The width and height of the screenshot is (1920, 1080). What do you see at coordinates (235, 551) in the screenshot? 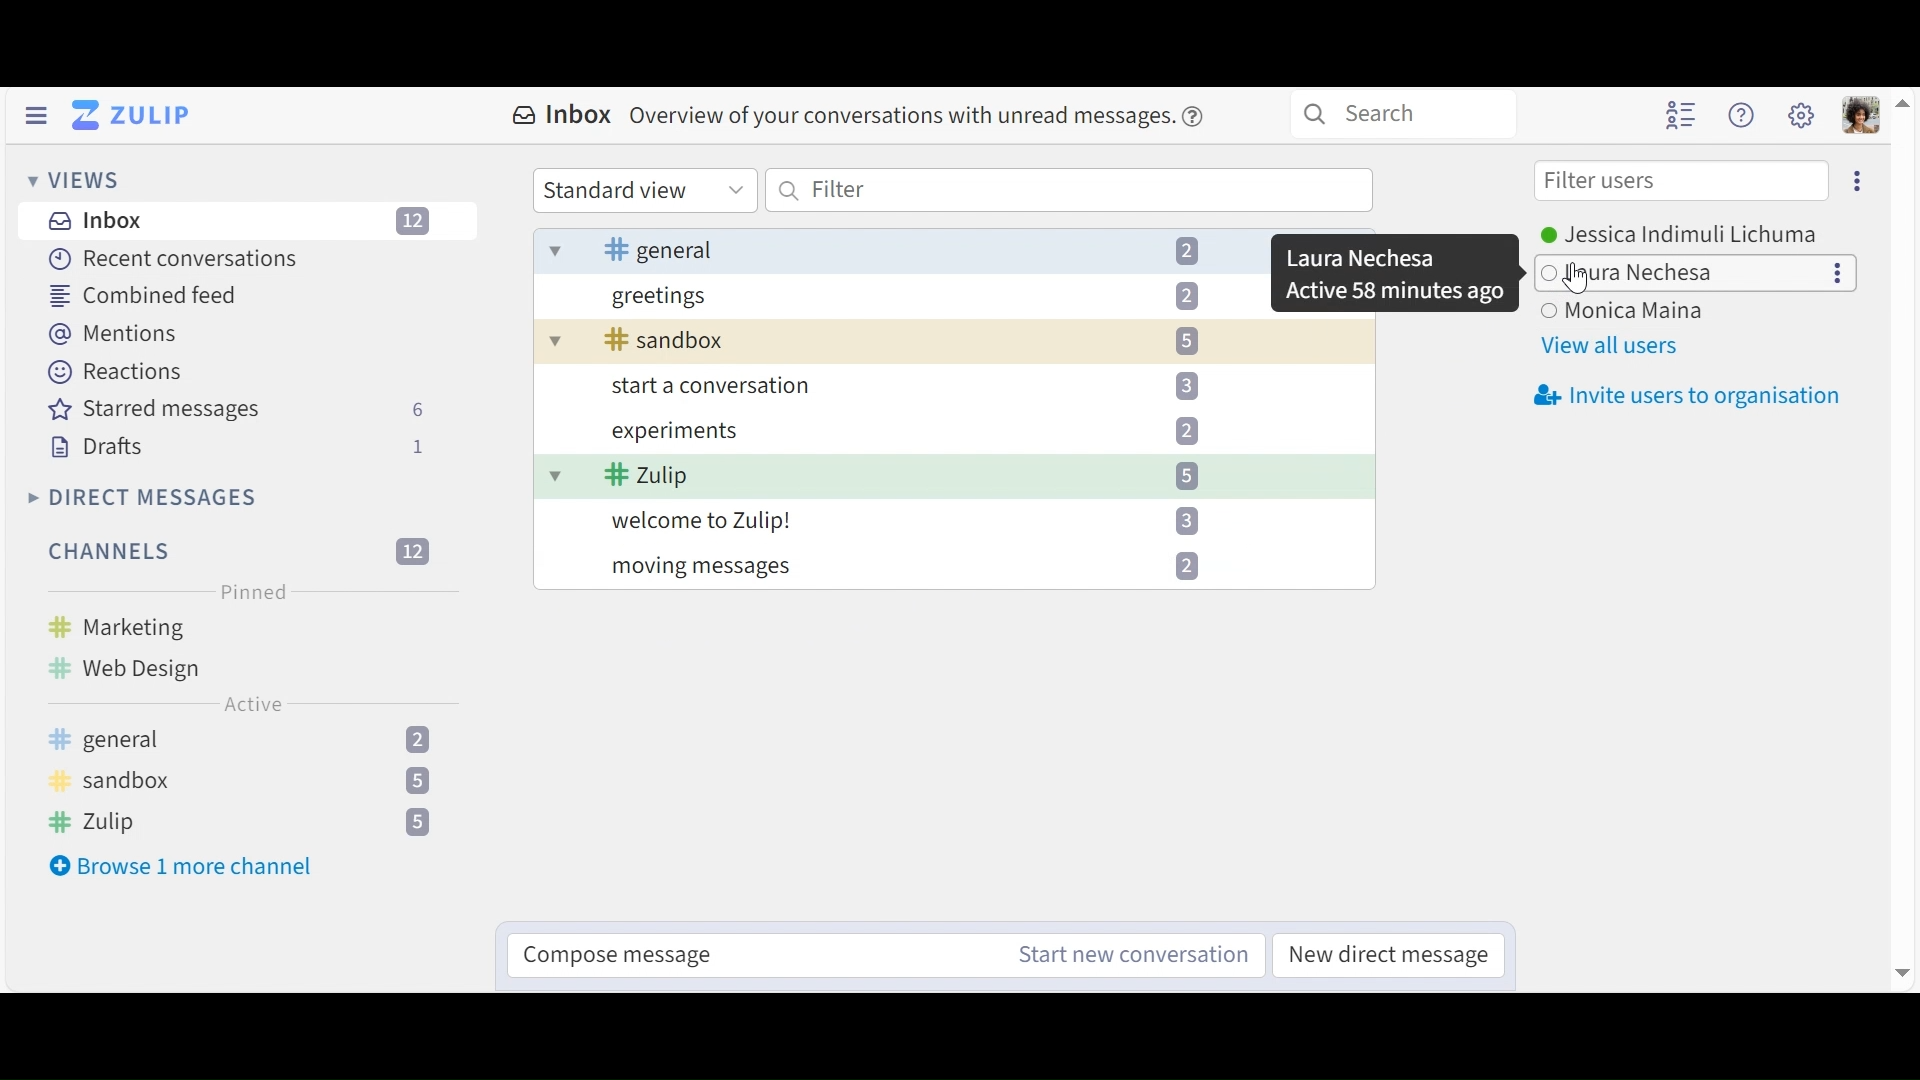
I see `Filter Channels` at bounding box center [235, 551].